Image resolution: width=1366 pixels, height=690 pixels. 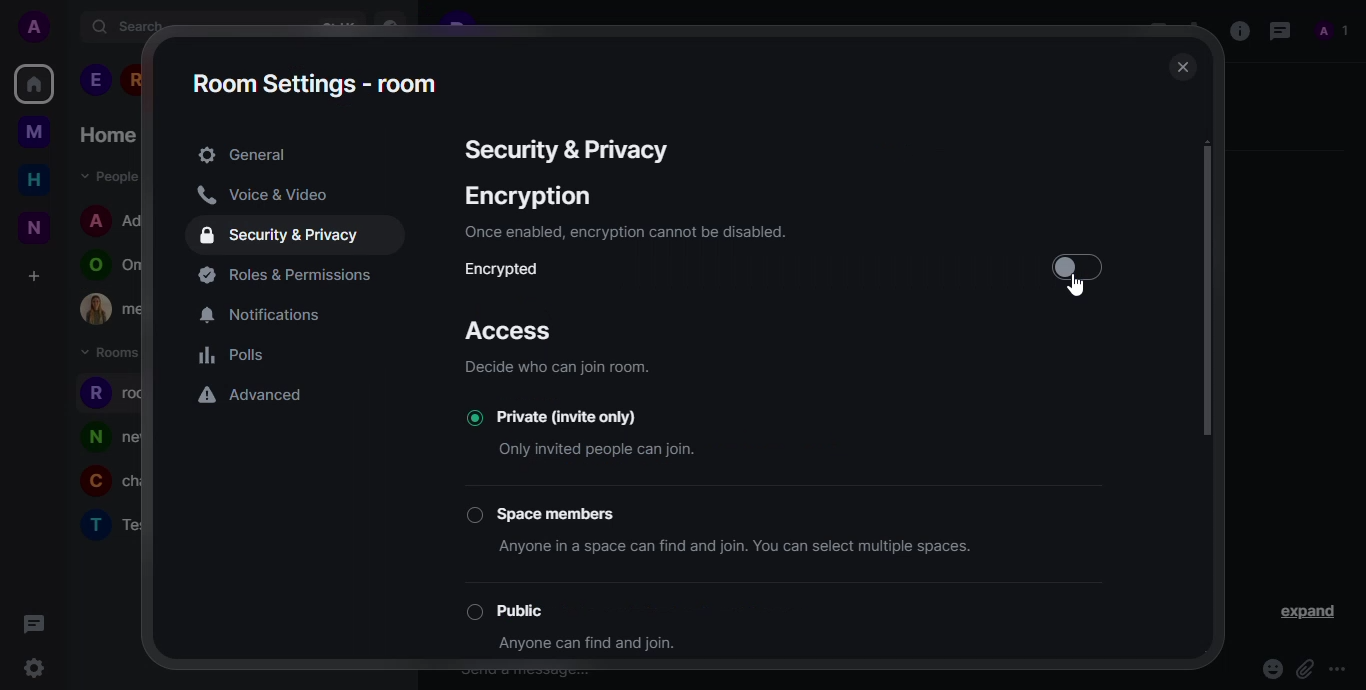 I want to click on encryption, so click(x=528, y=196).